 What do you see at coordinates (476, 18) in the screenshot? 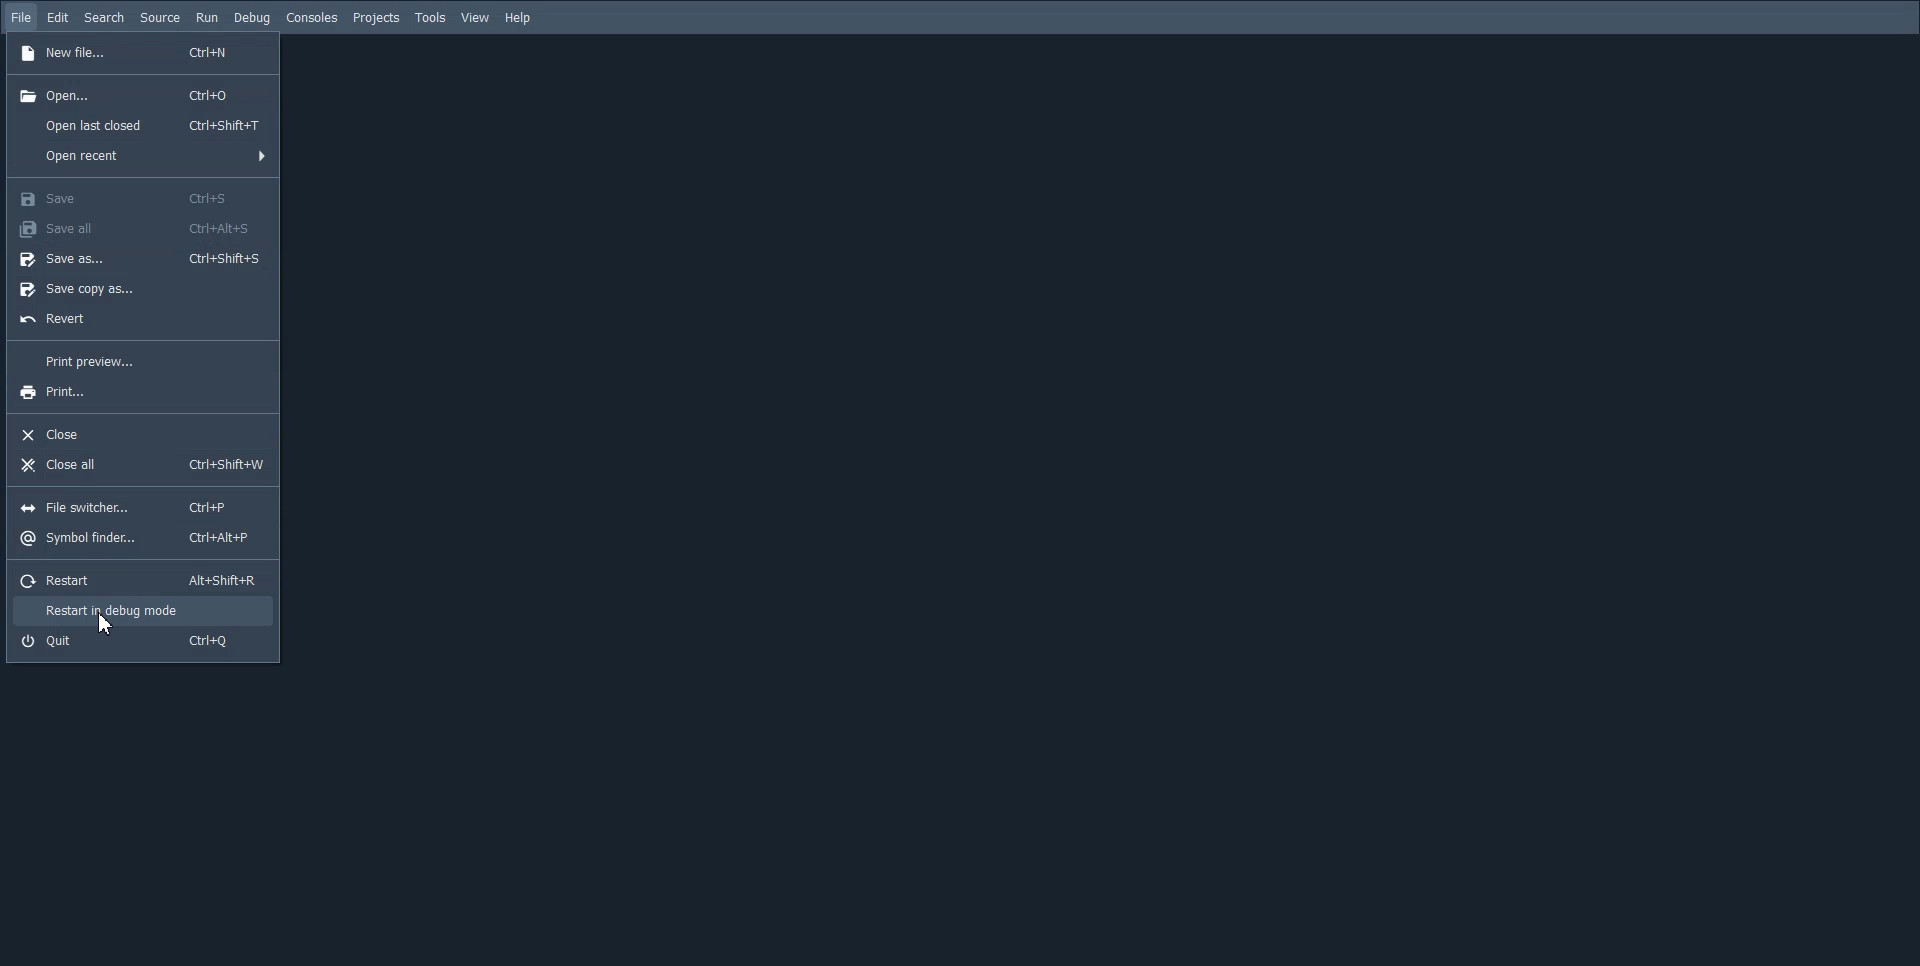
I see `View` at bounding box center [476, 18].